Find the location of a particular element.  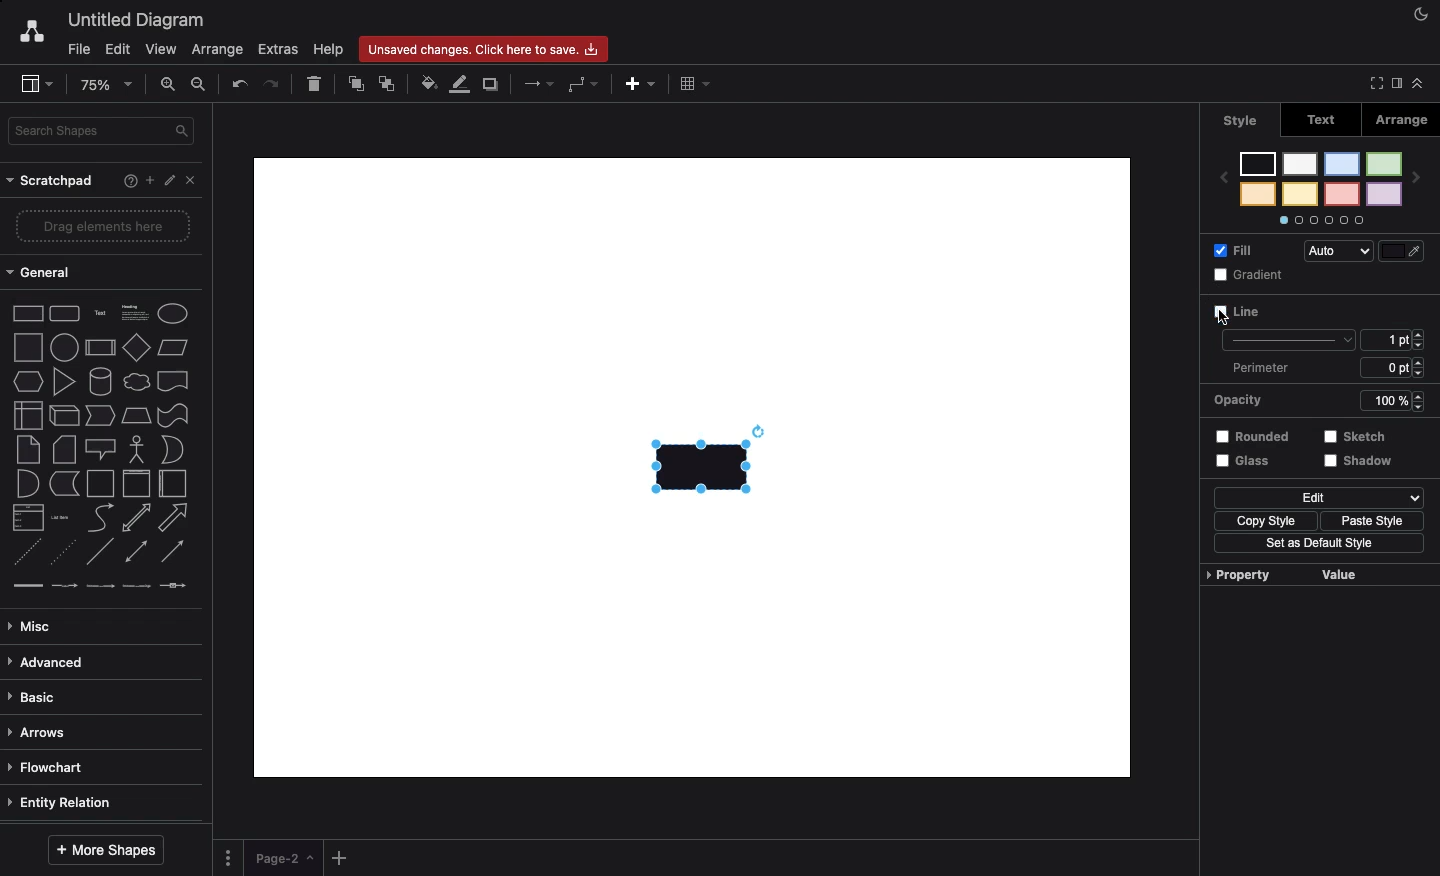

Zoom is located at coordinates (105, 85).